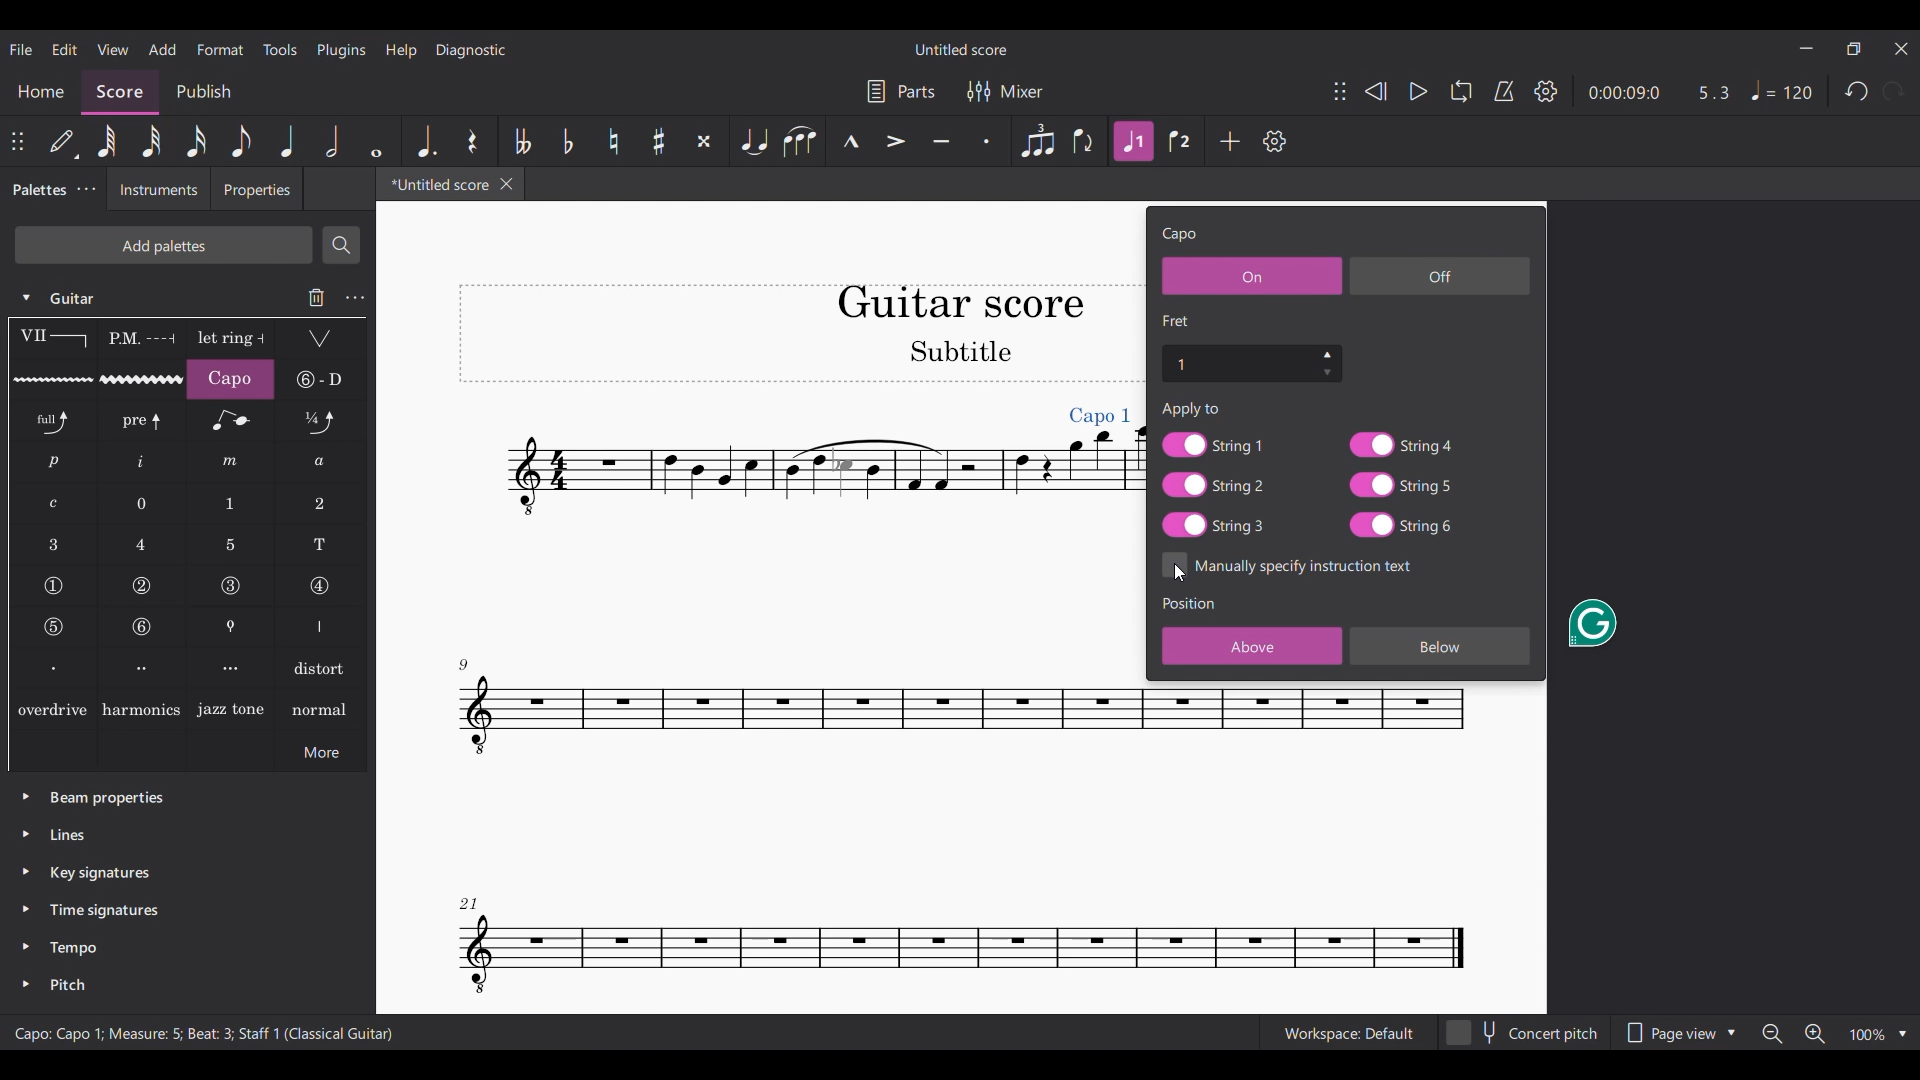 Image resolution: width=1920 pixels, height=1080 pixels. I want to click on Quarter note, so click(285, 140).